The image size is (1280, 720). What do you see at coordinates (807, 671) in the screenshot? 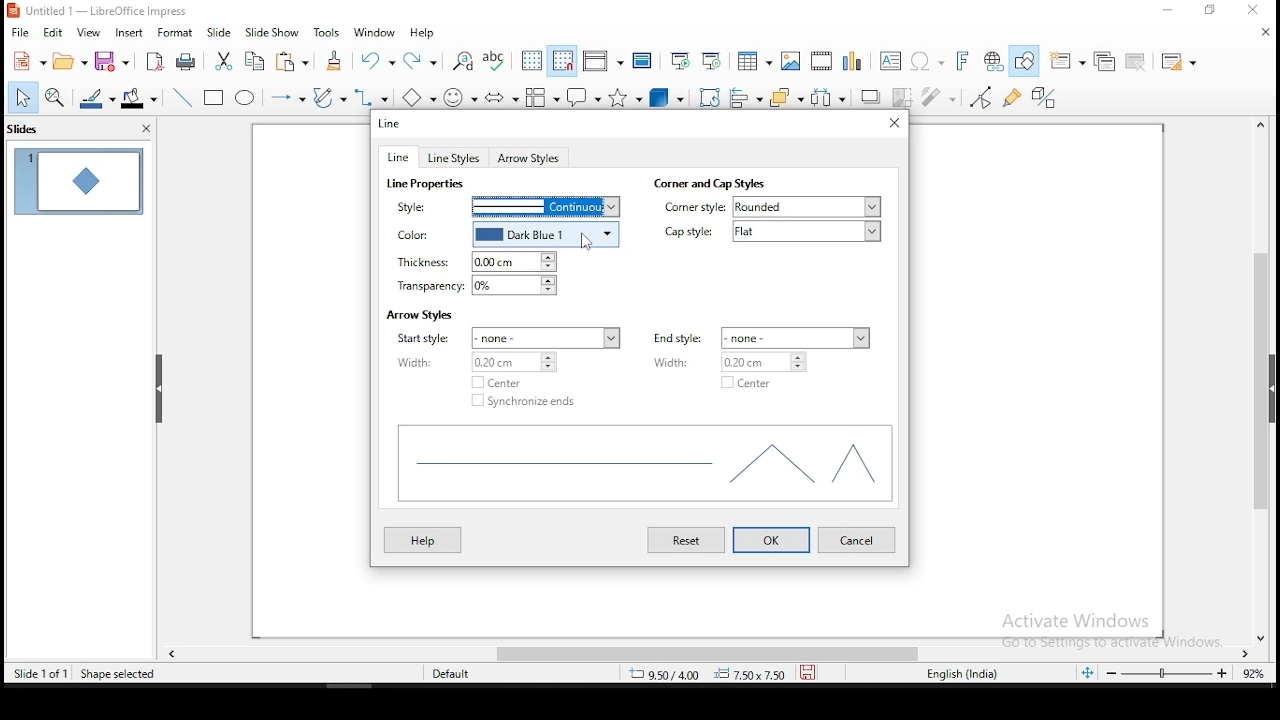
I see `save` at bounding box center [807, 671].